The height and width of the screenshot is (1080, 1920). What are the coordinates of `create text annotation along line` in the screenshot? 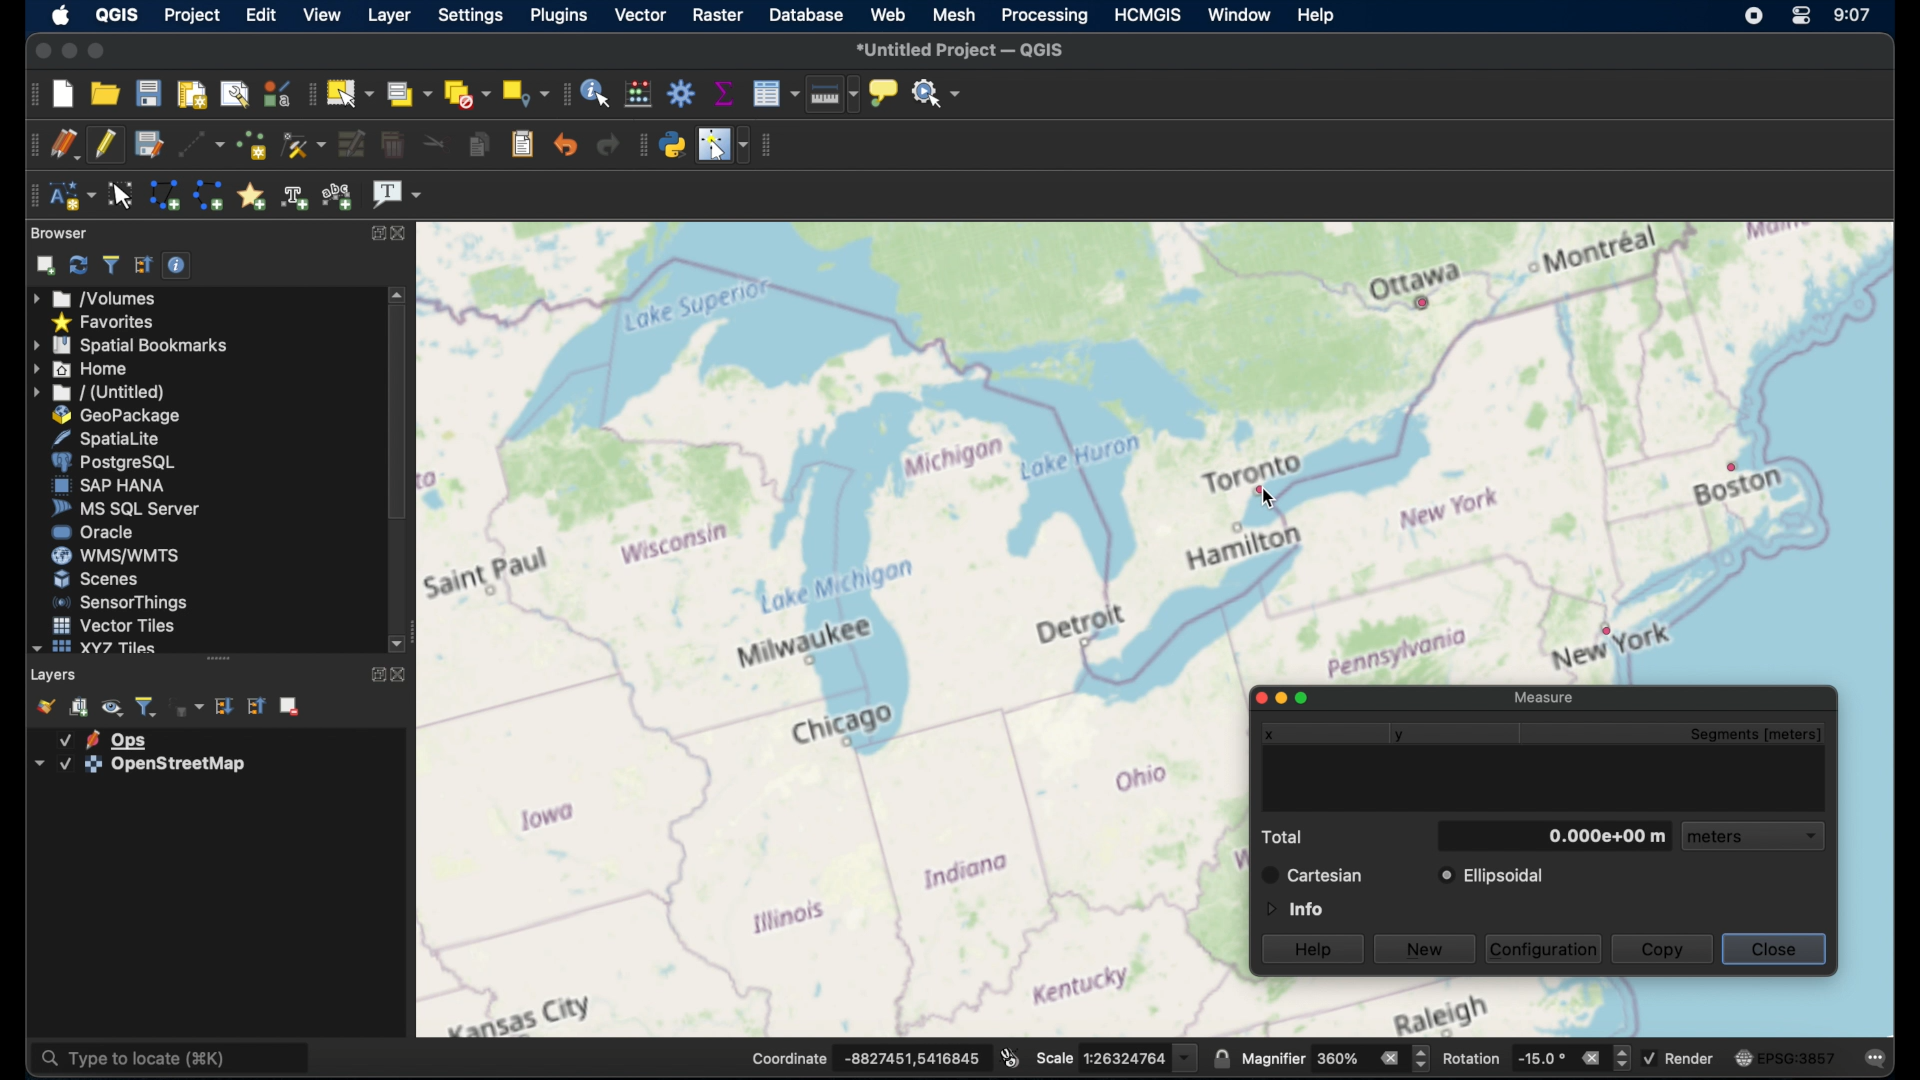 It's located at (295, 196).